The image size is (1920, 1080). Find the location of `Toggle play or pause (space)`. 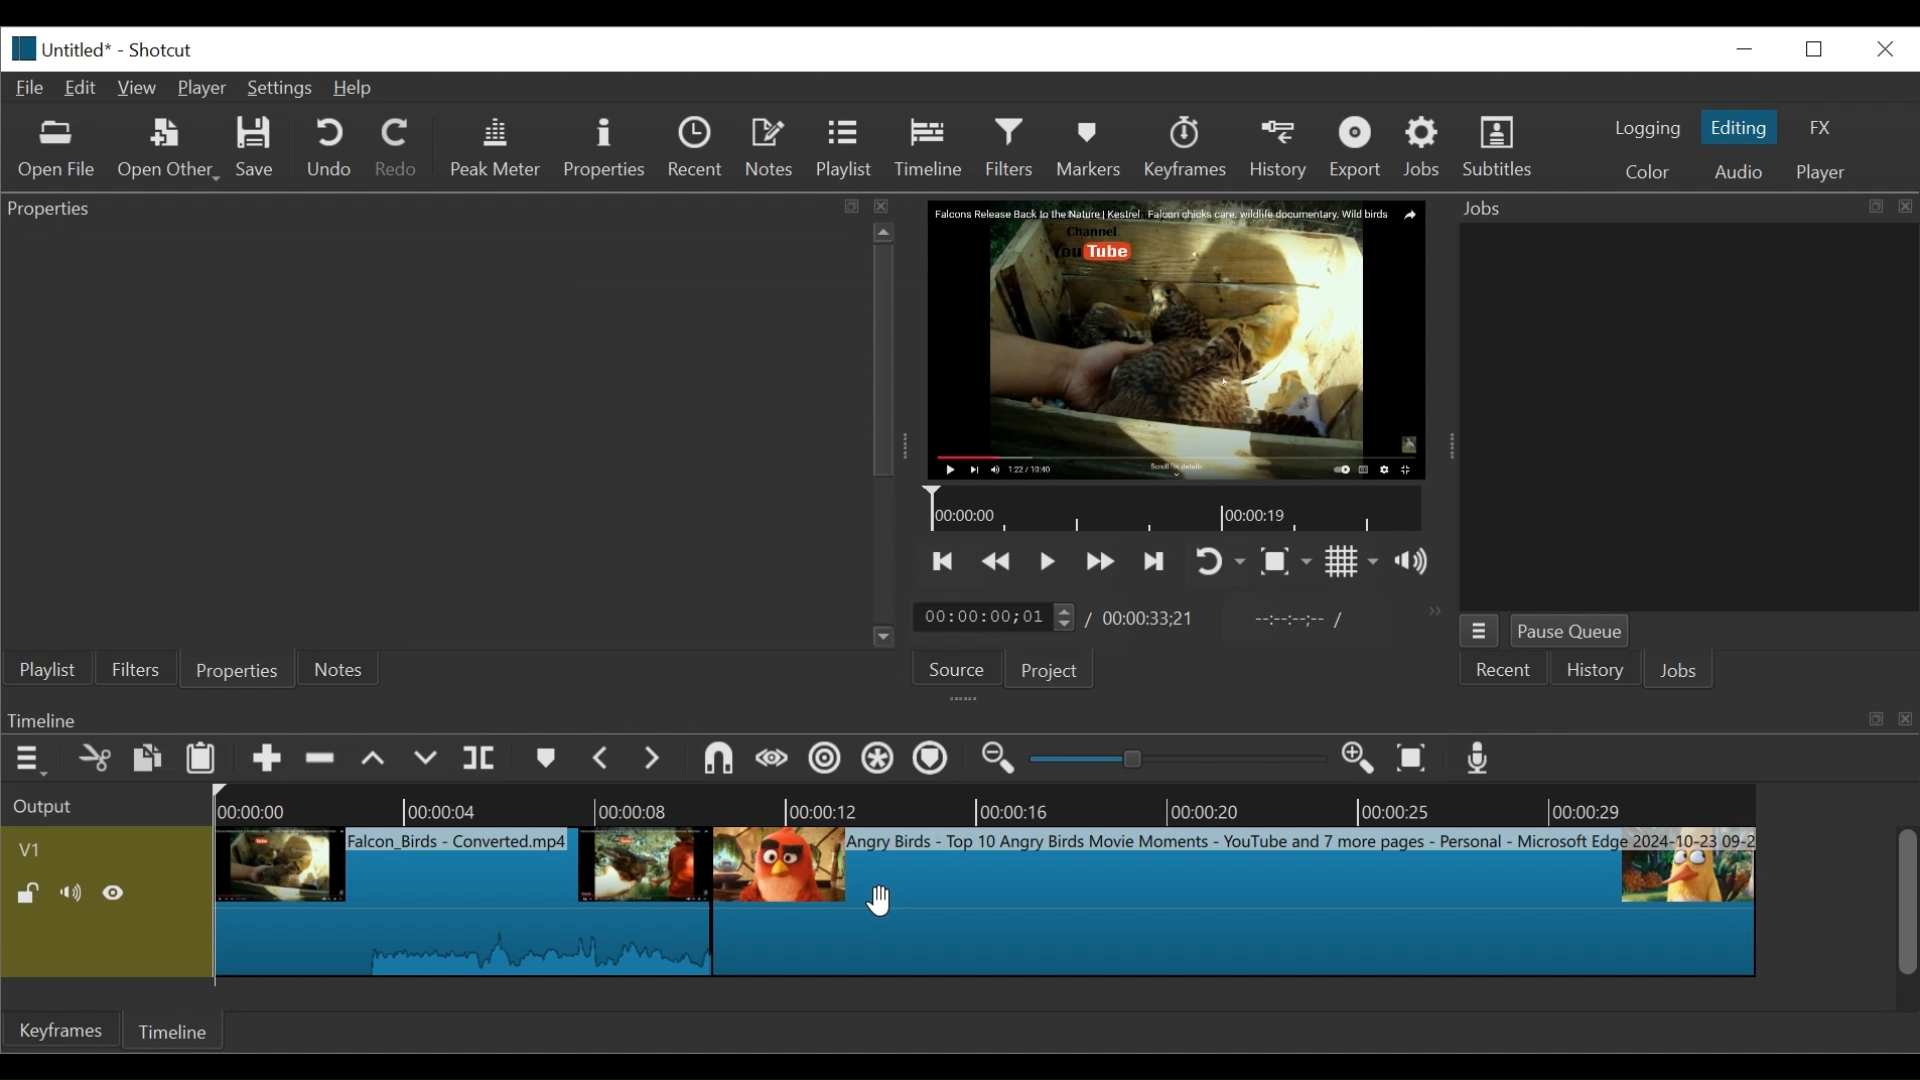

Toggle play or pause (space) is located at coordinates (1049, 561).